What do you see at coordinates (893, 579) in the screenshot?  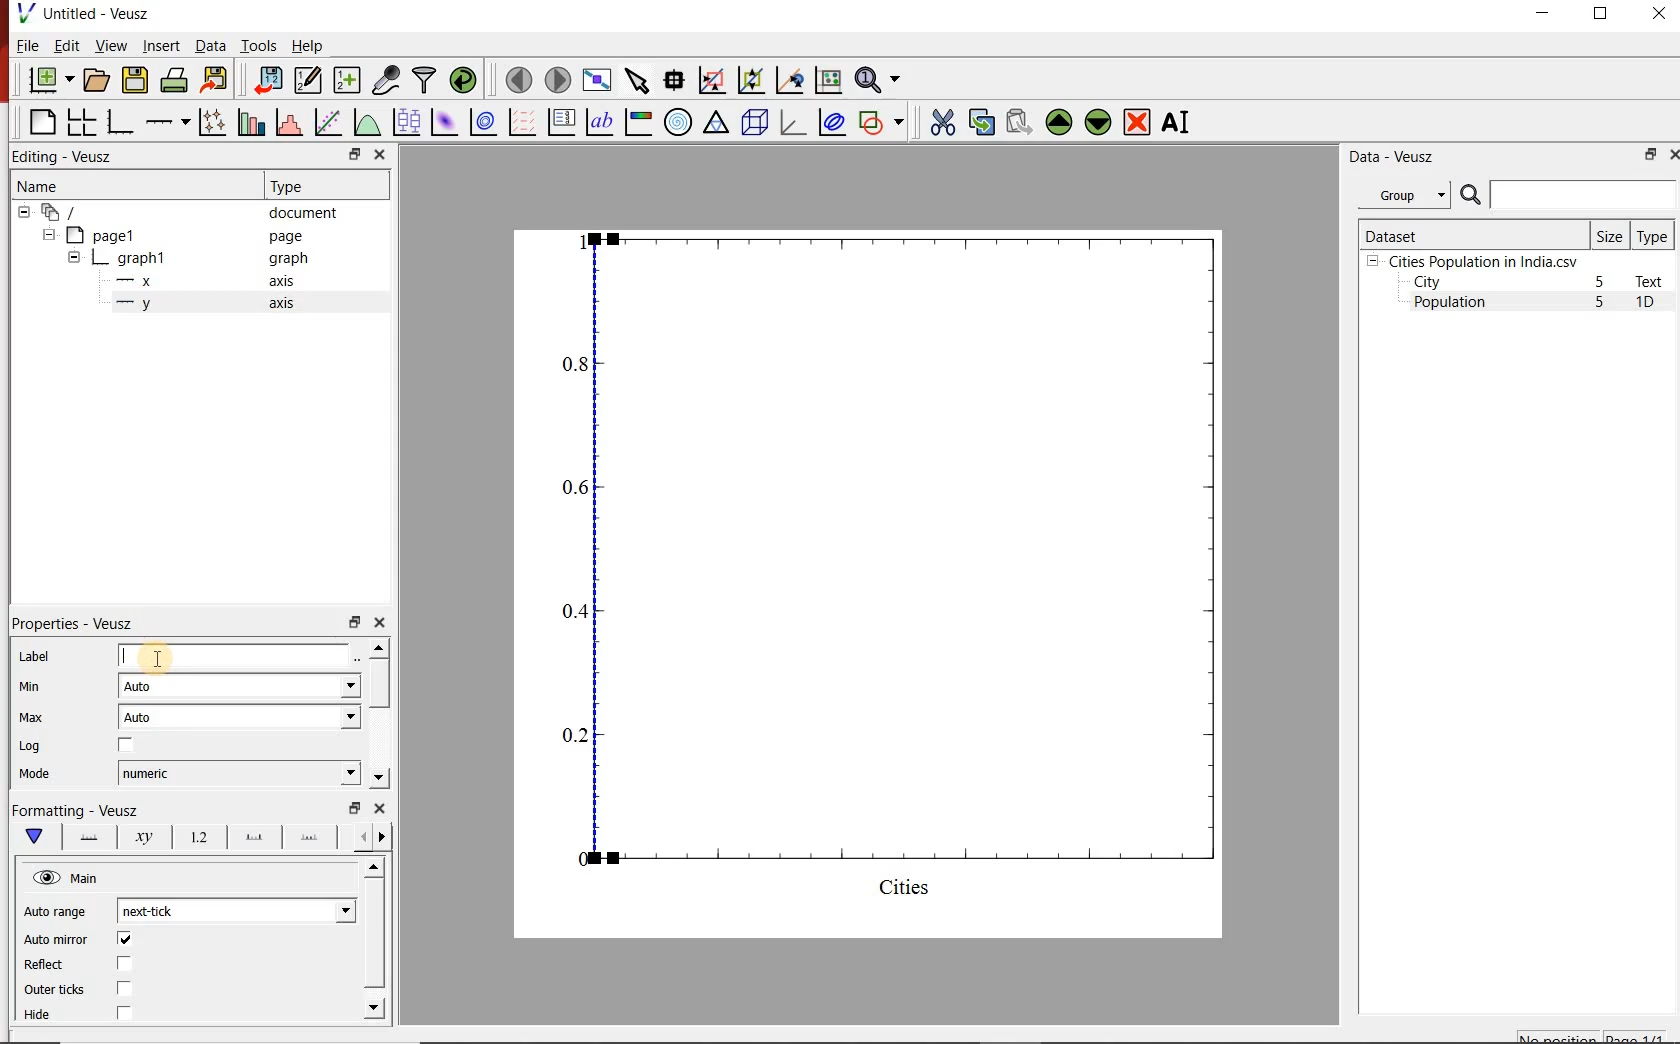 I see `graph1` at bounding box center [893, 579].